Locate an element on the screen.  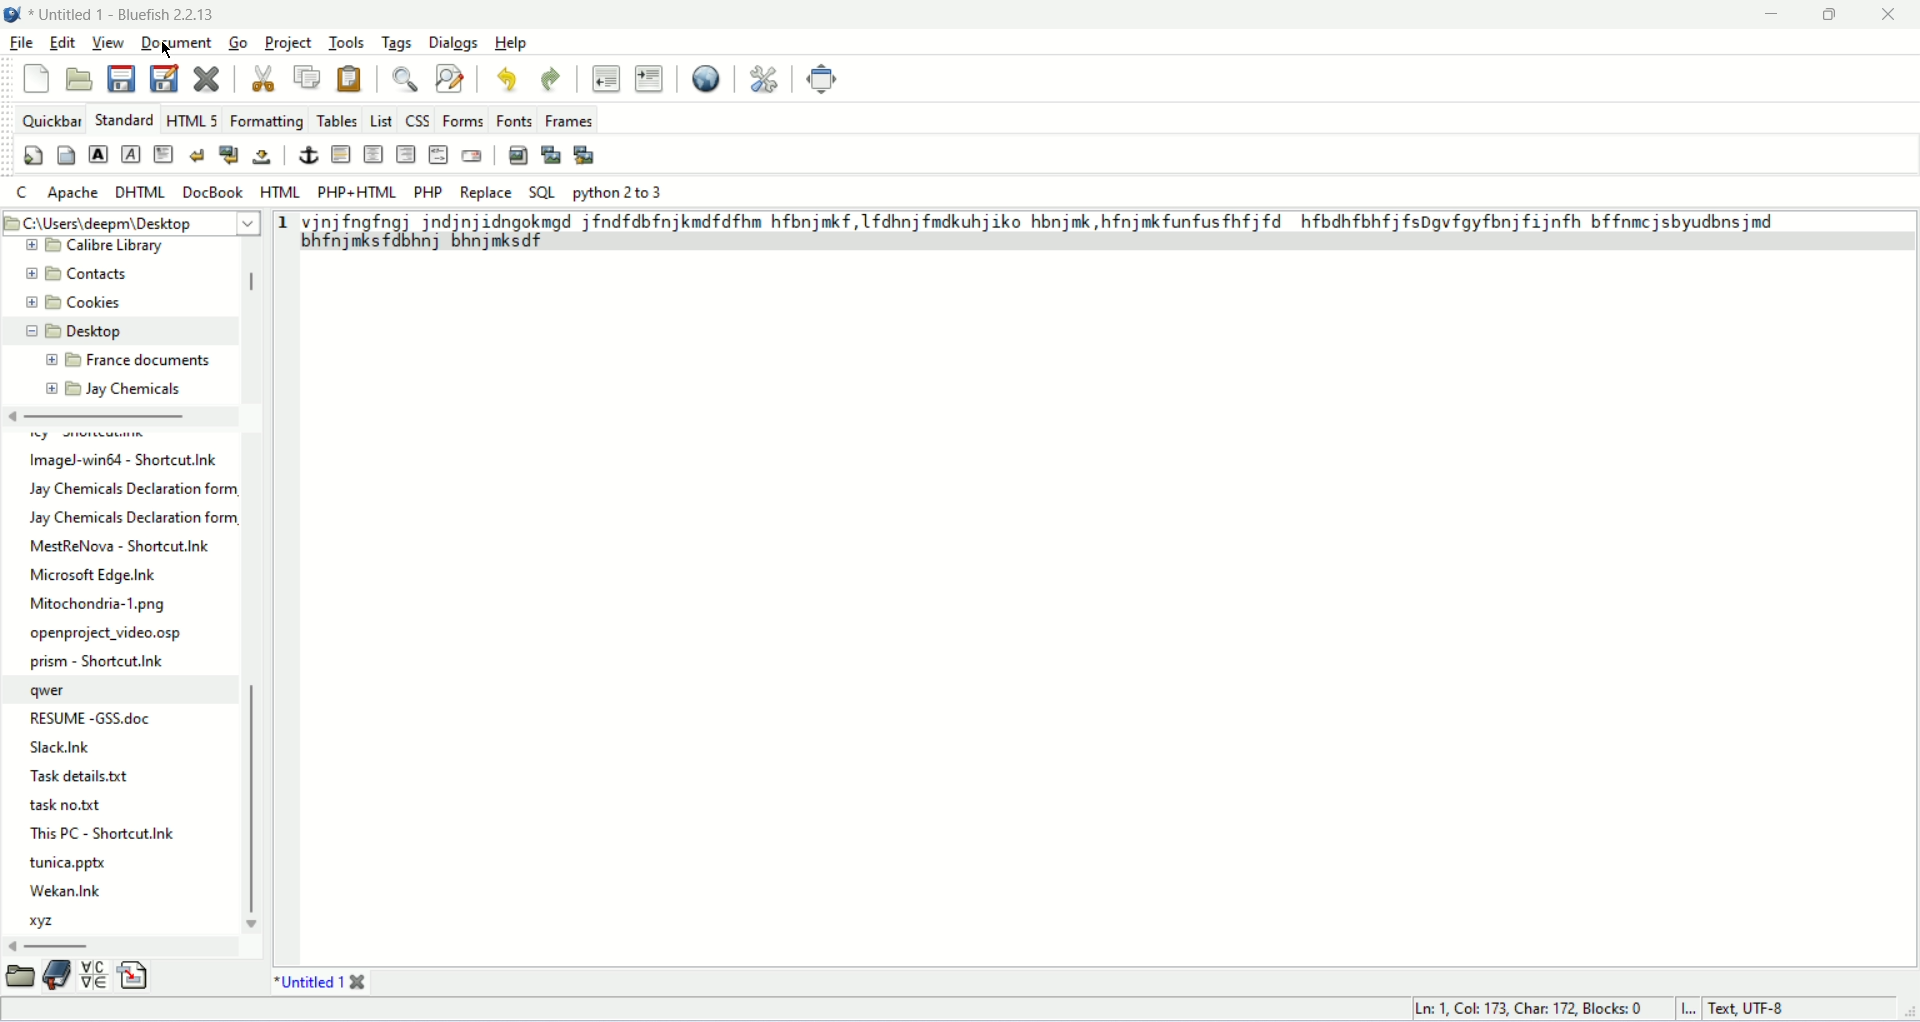
Right justify is located at coordinates (404, 154).